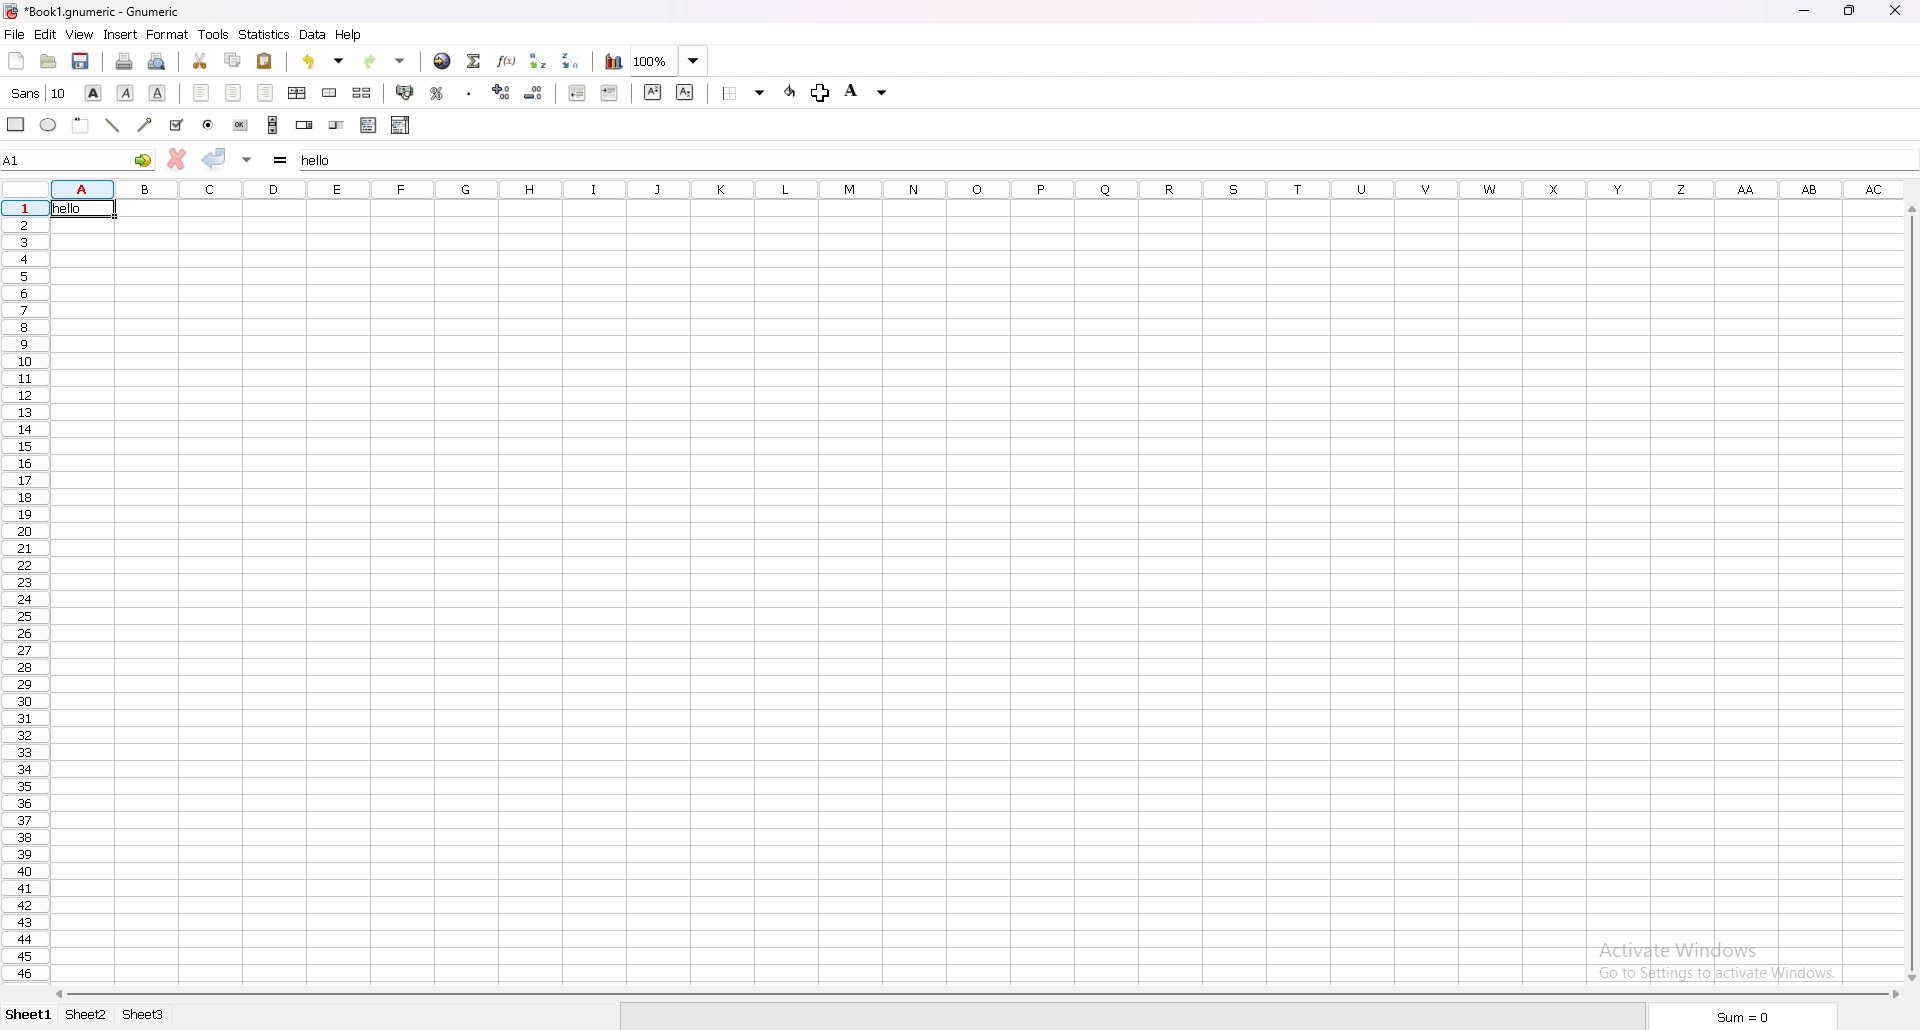 This screenshot has width=1920, height=1030. I want to click on foreground, so click(805, 91).